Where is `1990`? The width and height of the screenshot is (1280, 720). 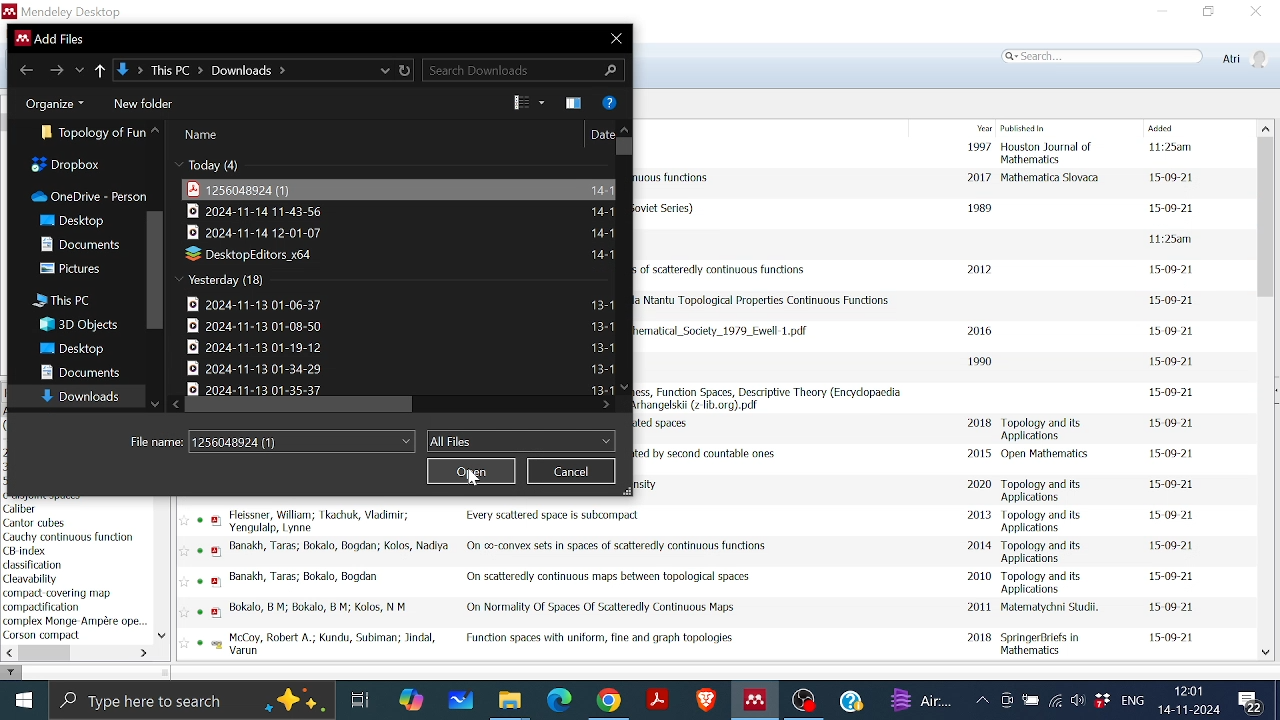 1990 is located at coordinates (980, 362).